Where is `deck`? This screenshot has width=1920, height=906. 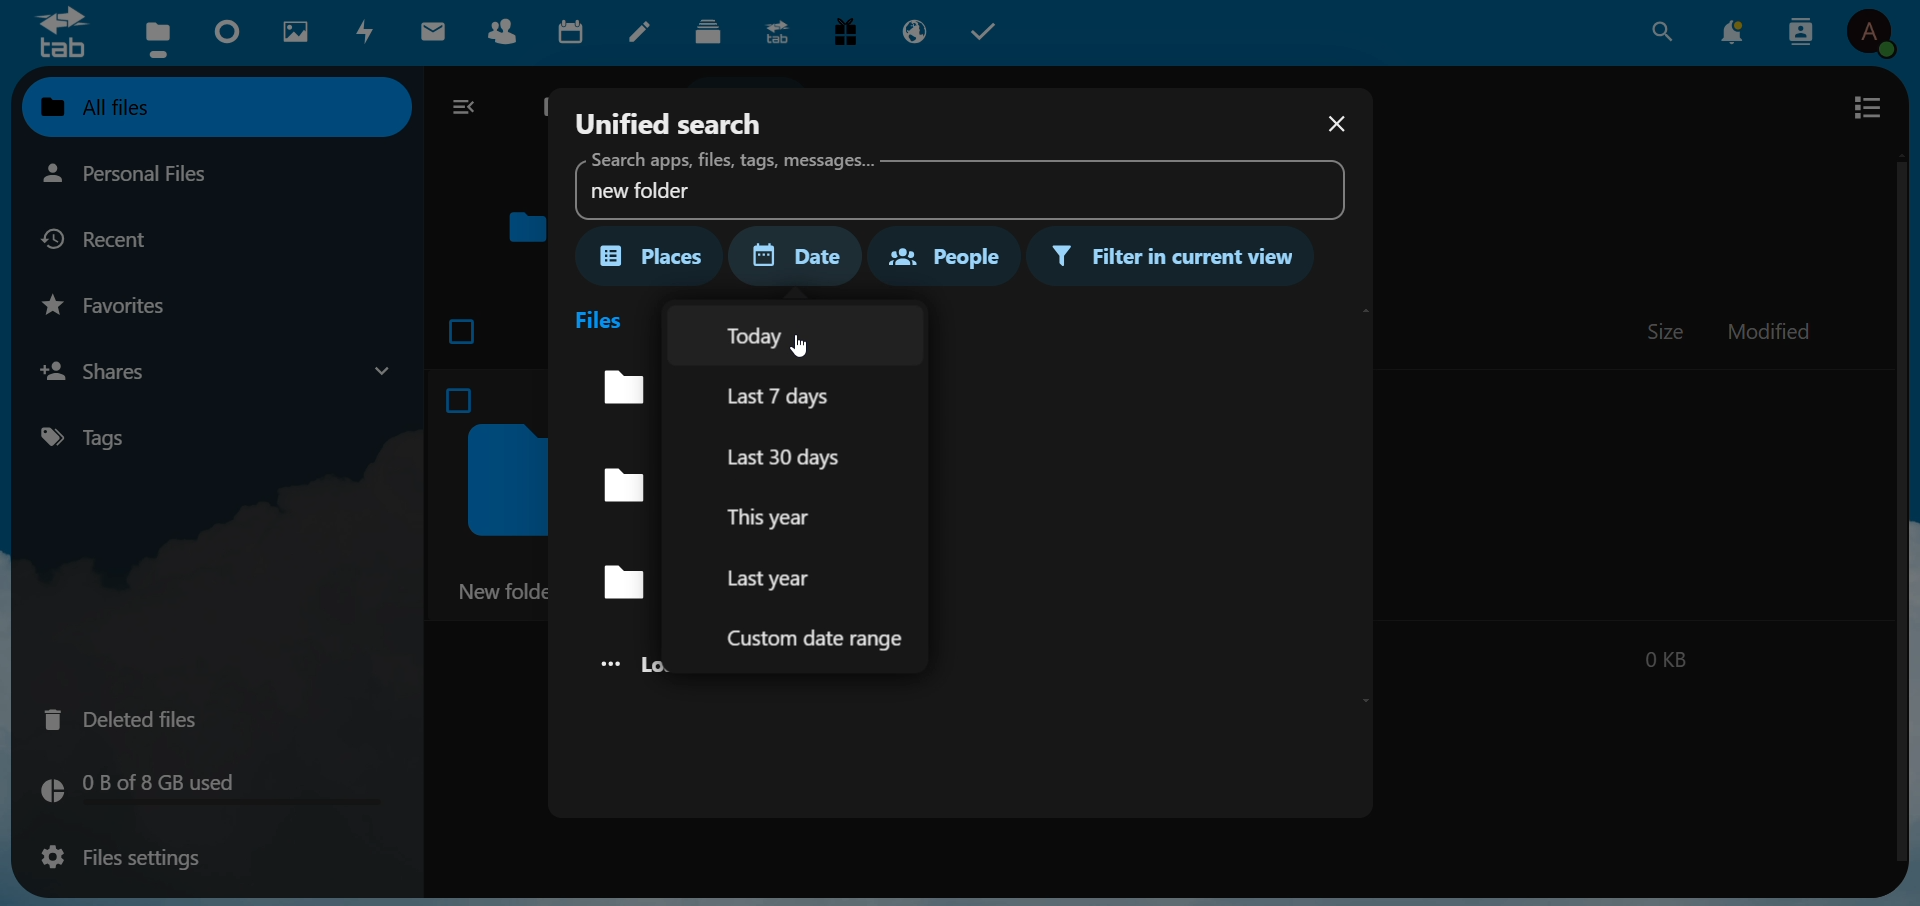 deck is located at coordinates (708, 32).